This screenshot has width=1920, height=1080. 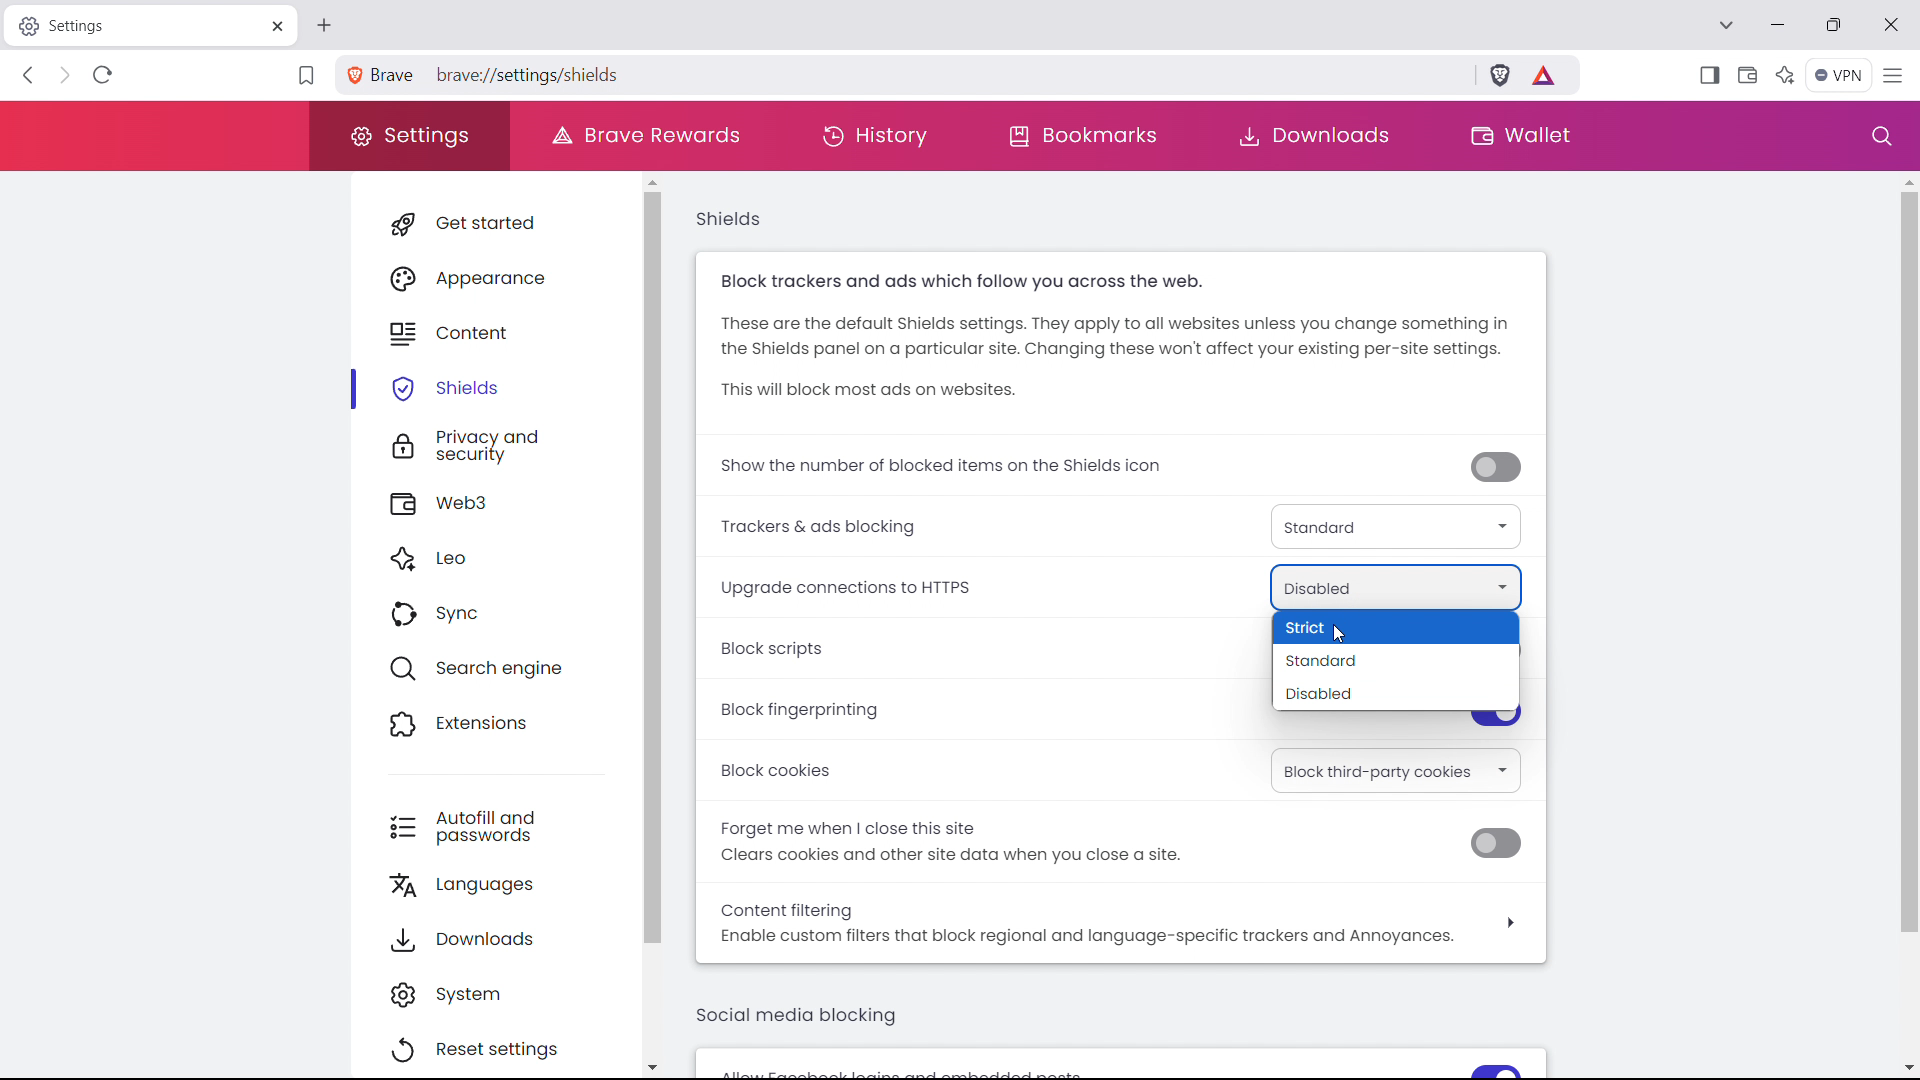 What do you see at coordinates (508, 223) in the screenshot?
I see `get started` at bounding box center [508, 223].